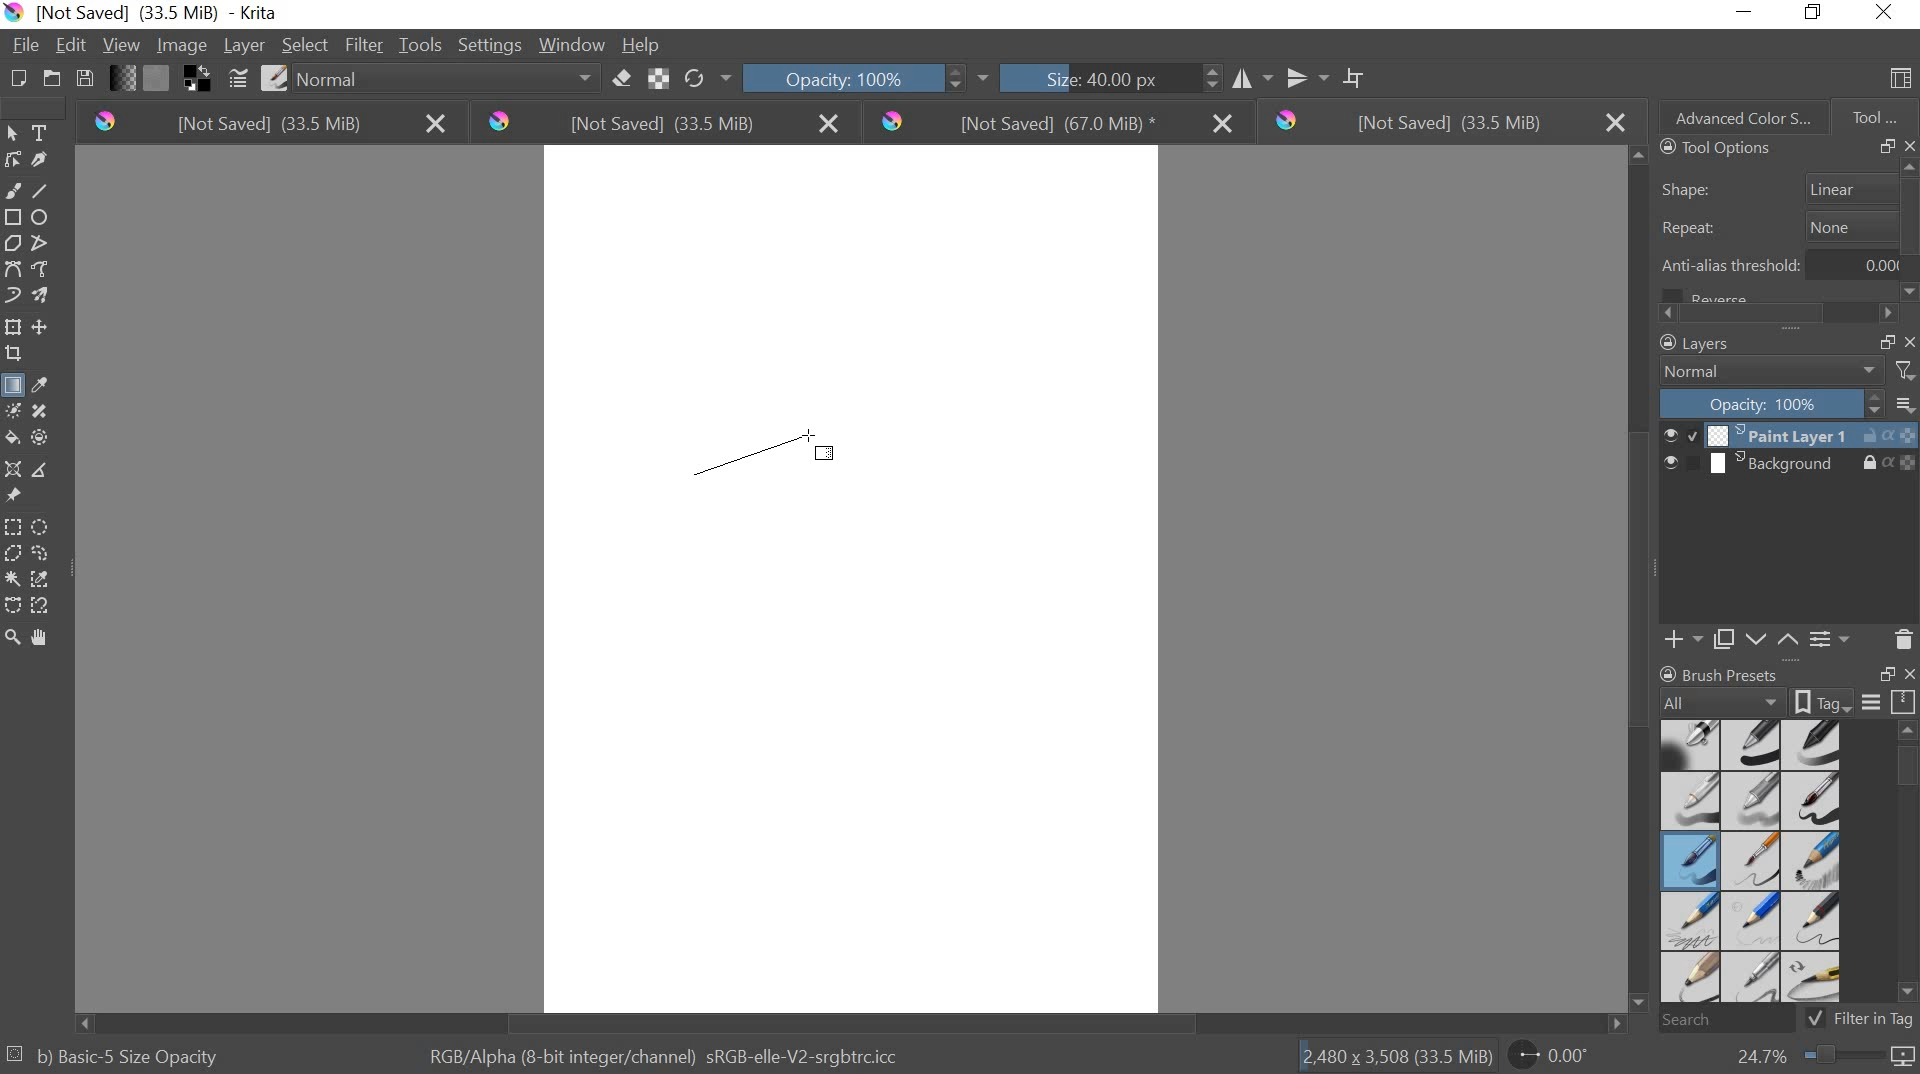  I want to click on SIZE, so click(1080, 80).